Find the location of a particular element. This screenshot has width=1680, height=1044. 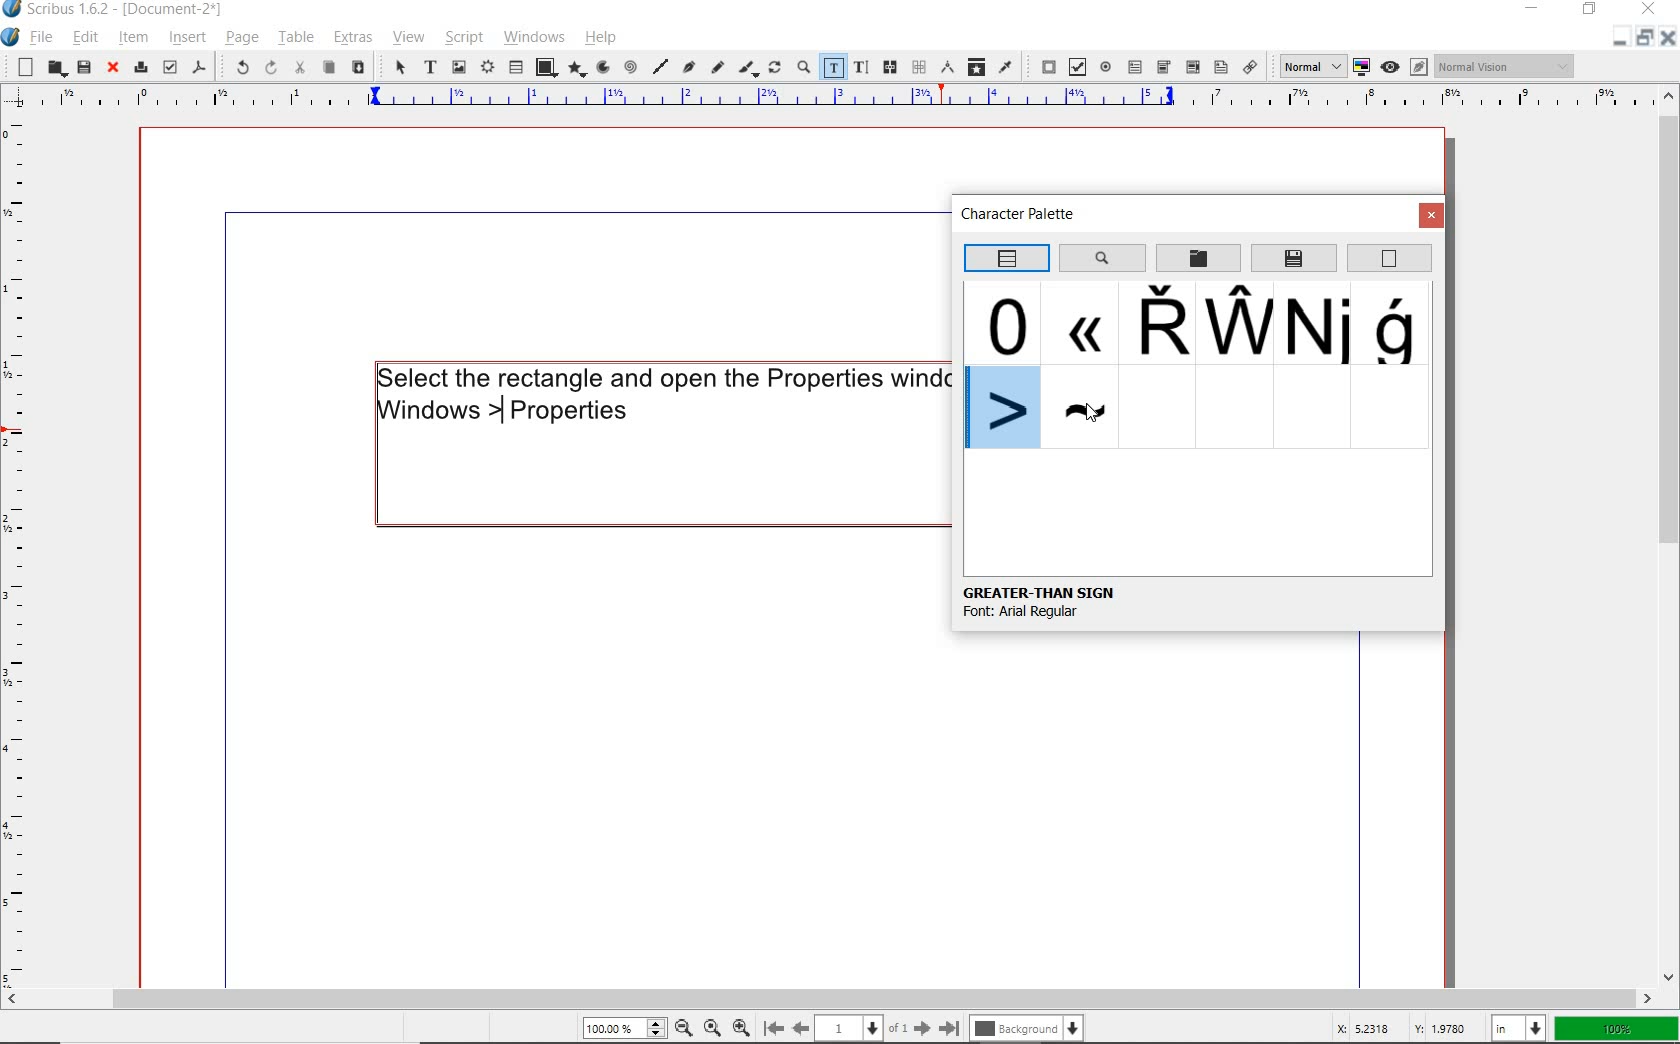

render frame is located at coordinates (486, 68).